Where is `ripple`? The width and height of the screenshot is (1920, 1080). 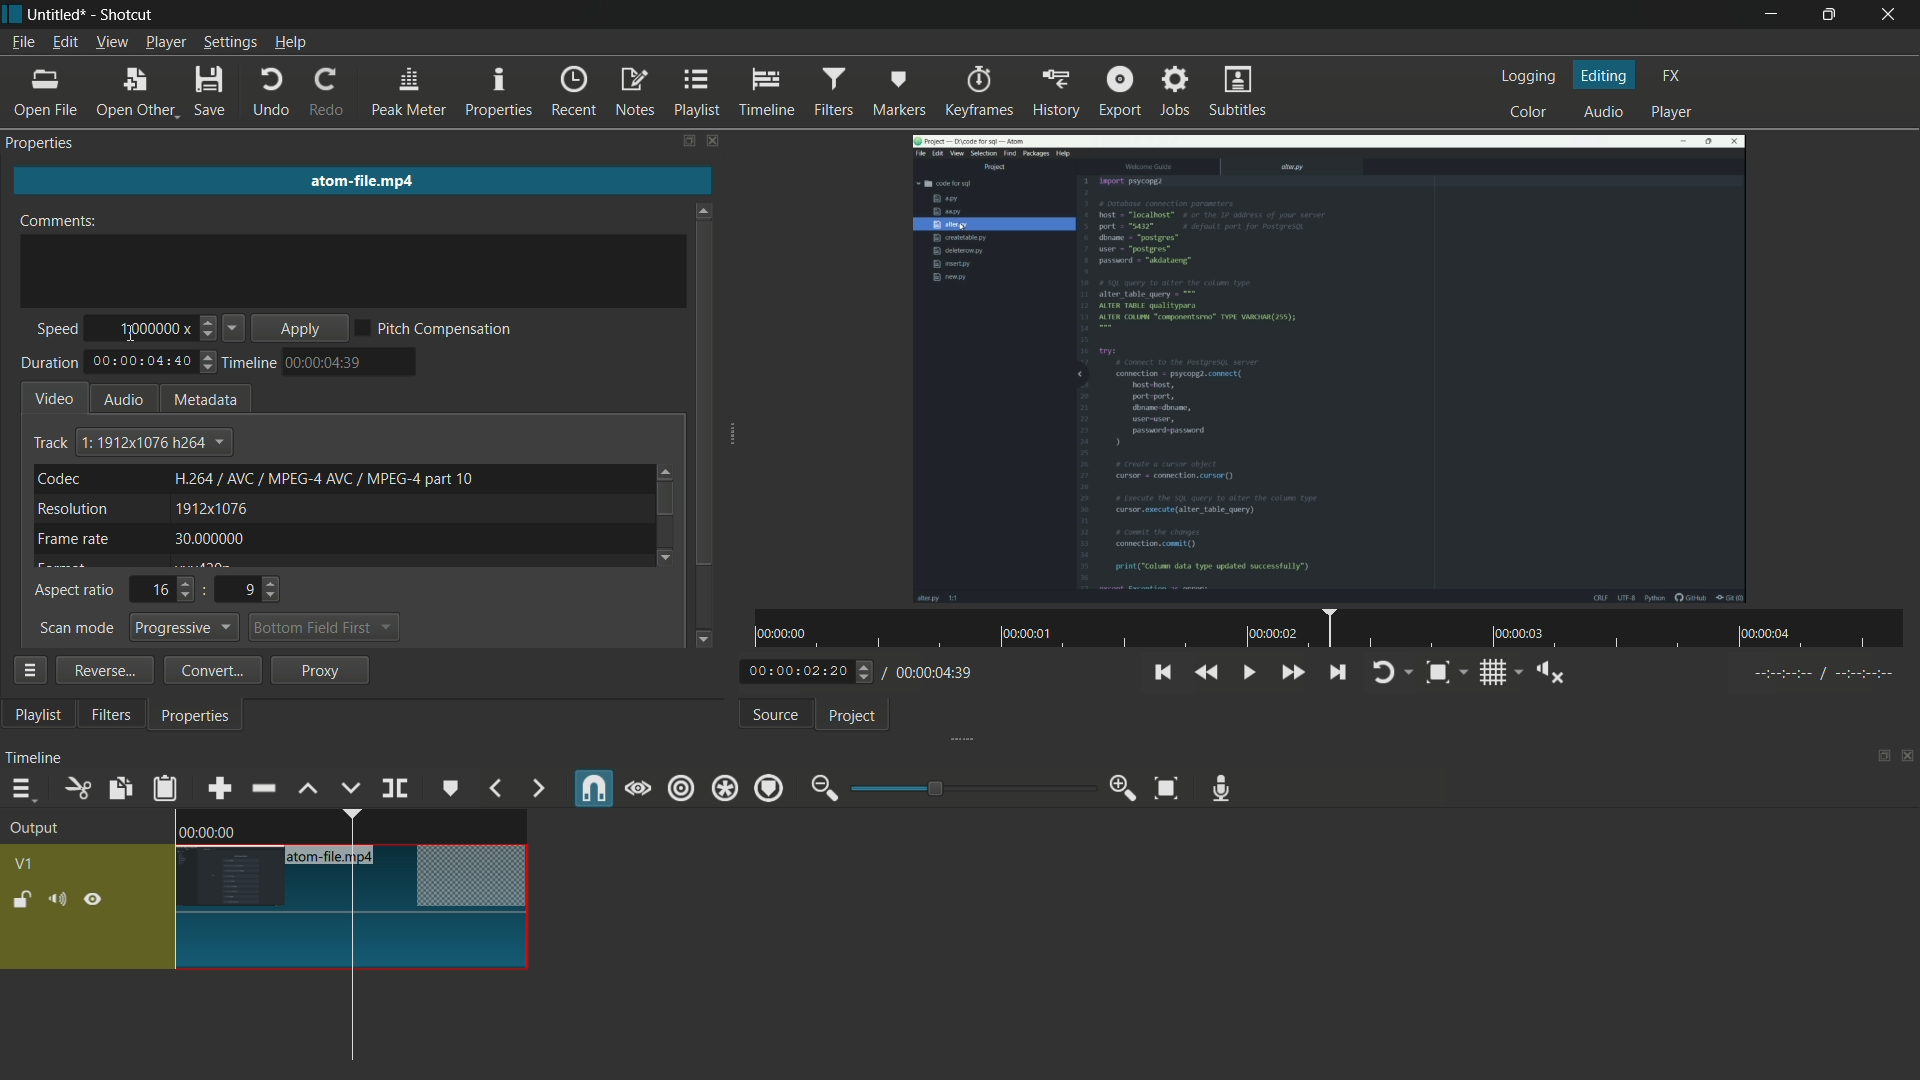 ripple is located at coordinates (681, 789).